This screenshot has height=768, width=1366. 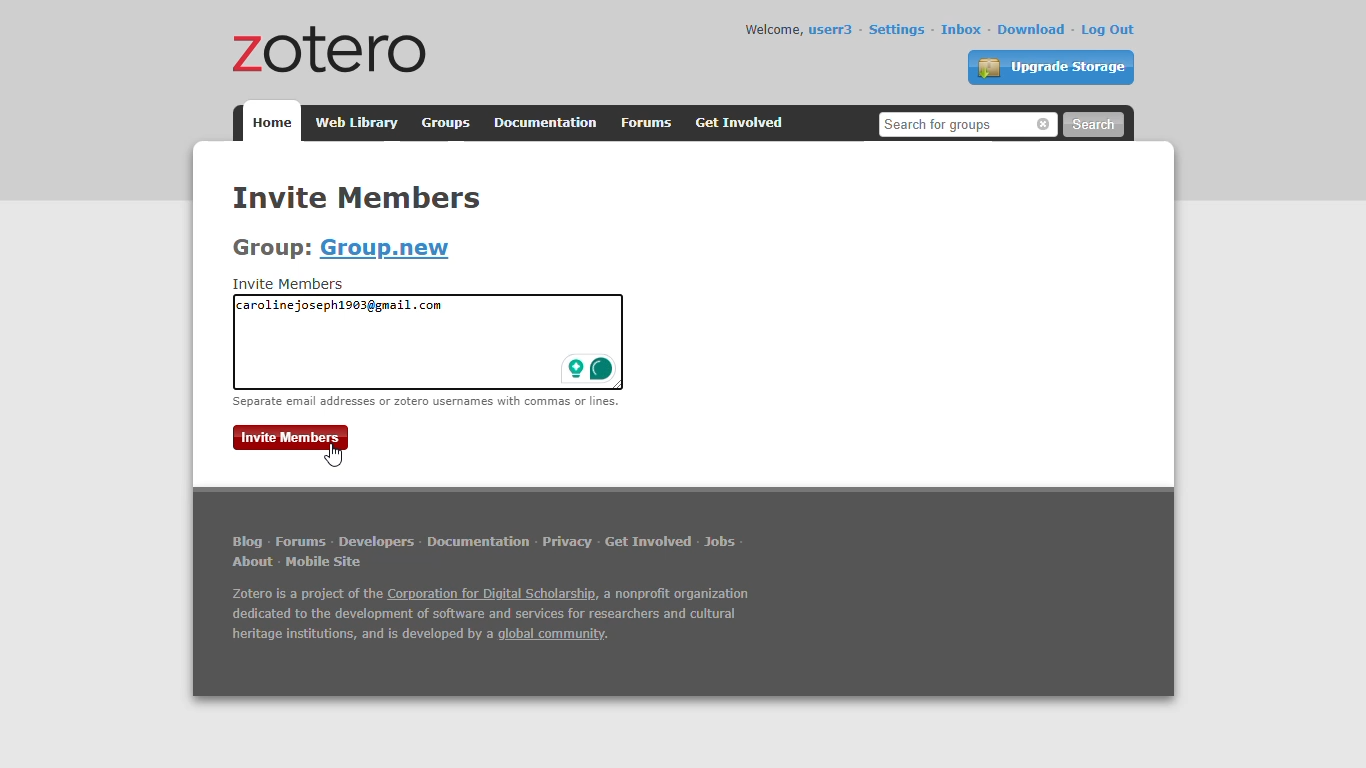 I want to click on documentation, so click(x=478, y=543).